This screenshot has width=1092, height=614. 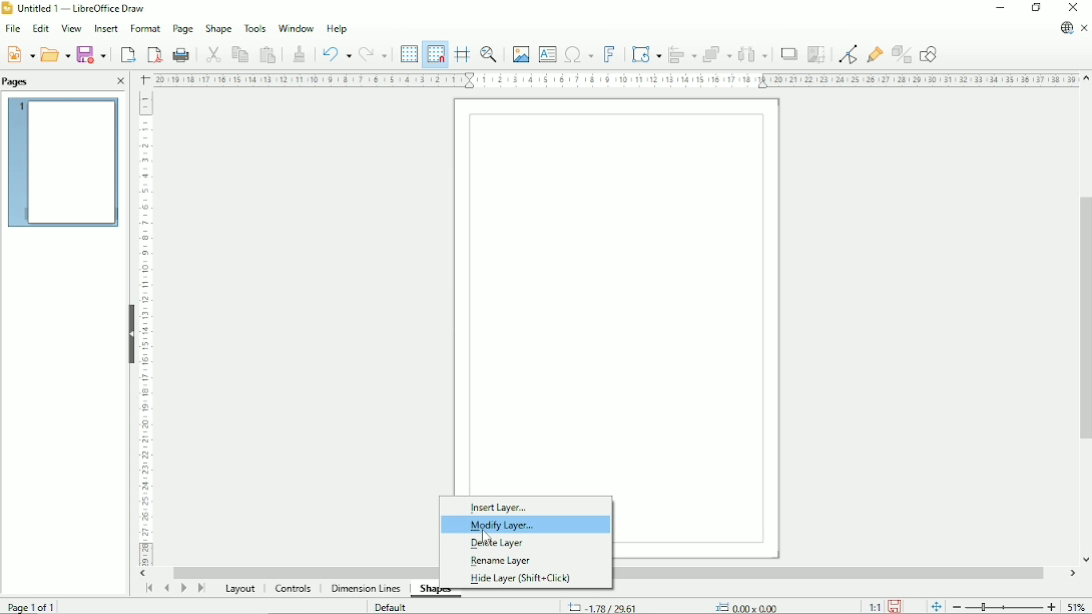 What do you see at coordinates (610, 53) in the screenshot?
I see `Insert fontwork text` at bounding box center [610, 53].